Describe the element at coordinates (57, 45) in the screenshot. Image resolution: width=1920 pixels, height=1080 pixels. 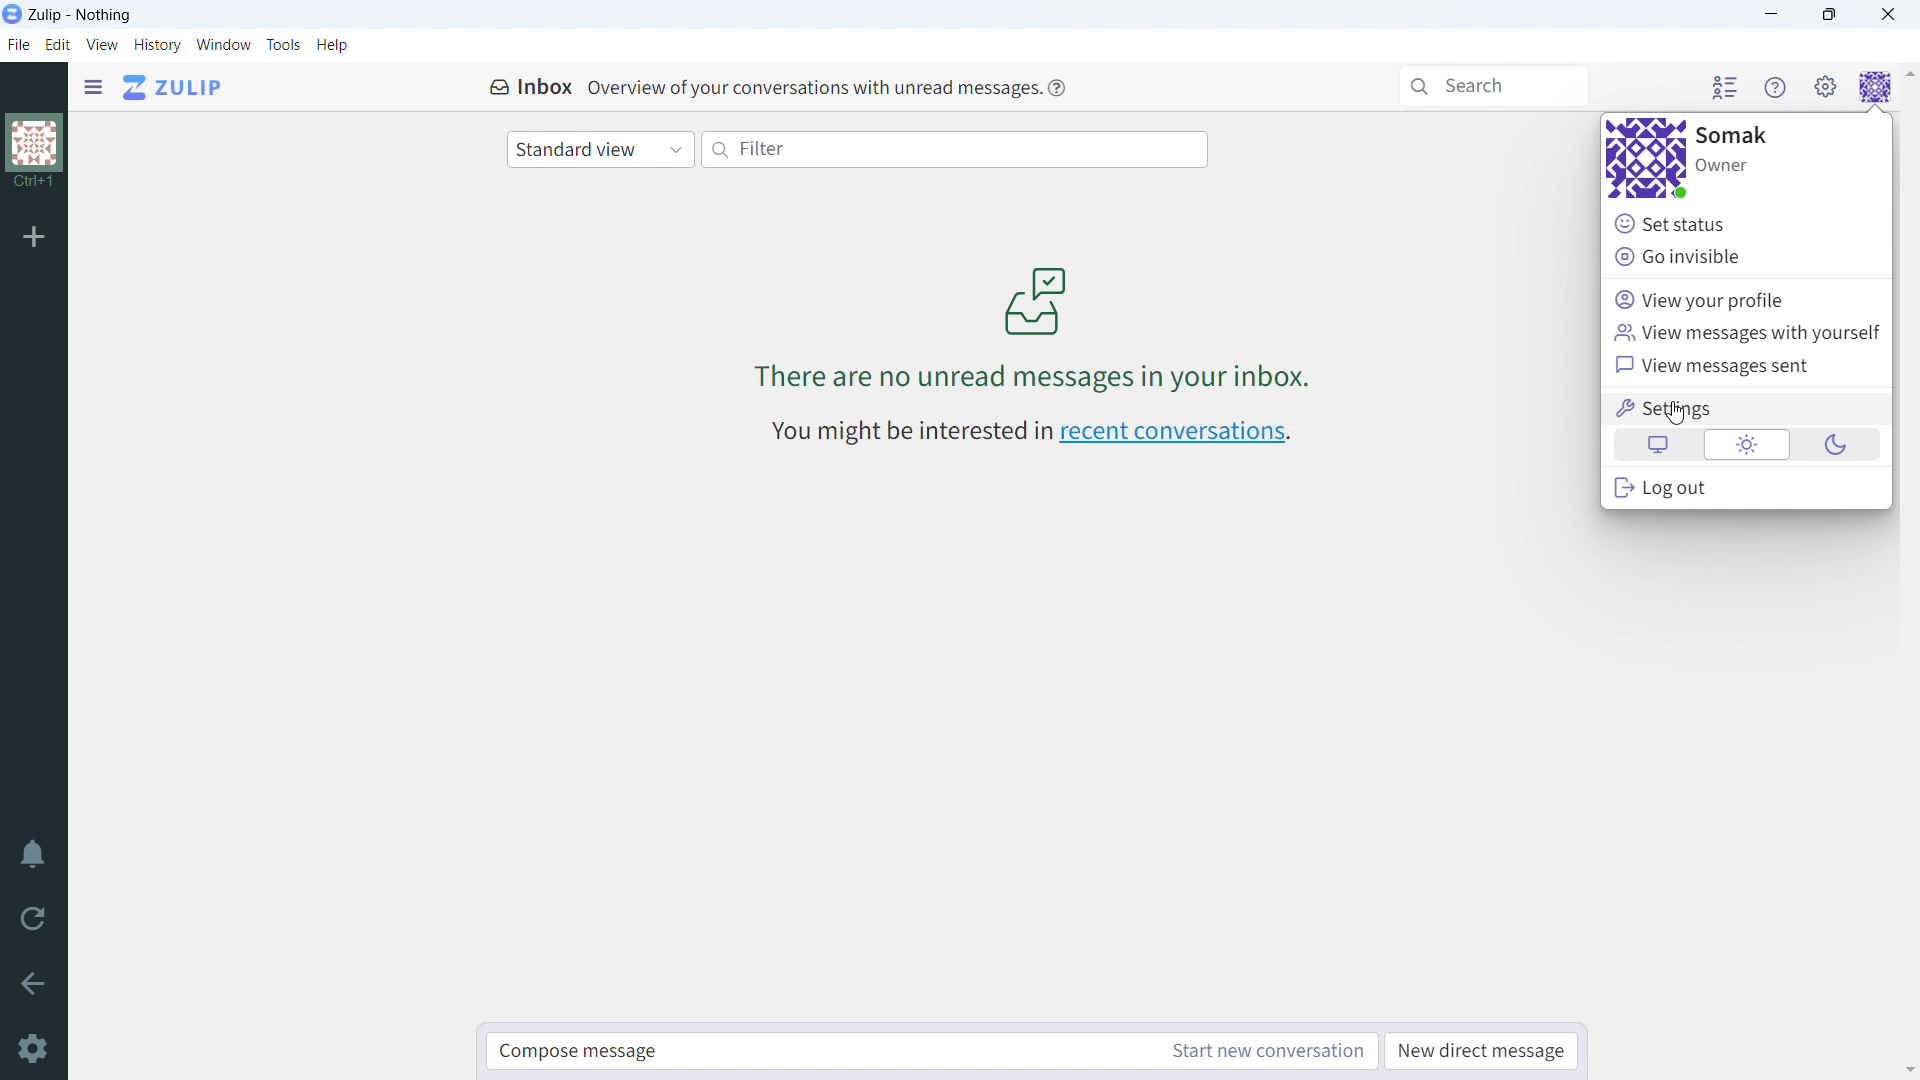
I see `edit` at that location.